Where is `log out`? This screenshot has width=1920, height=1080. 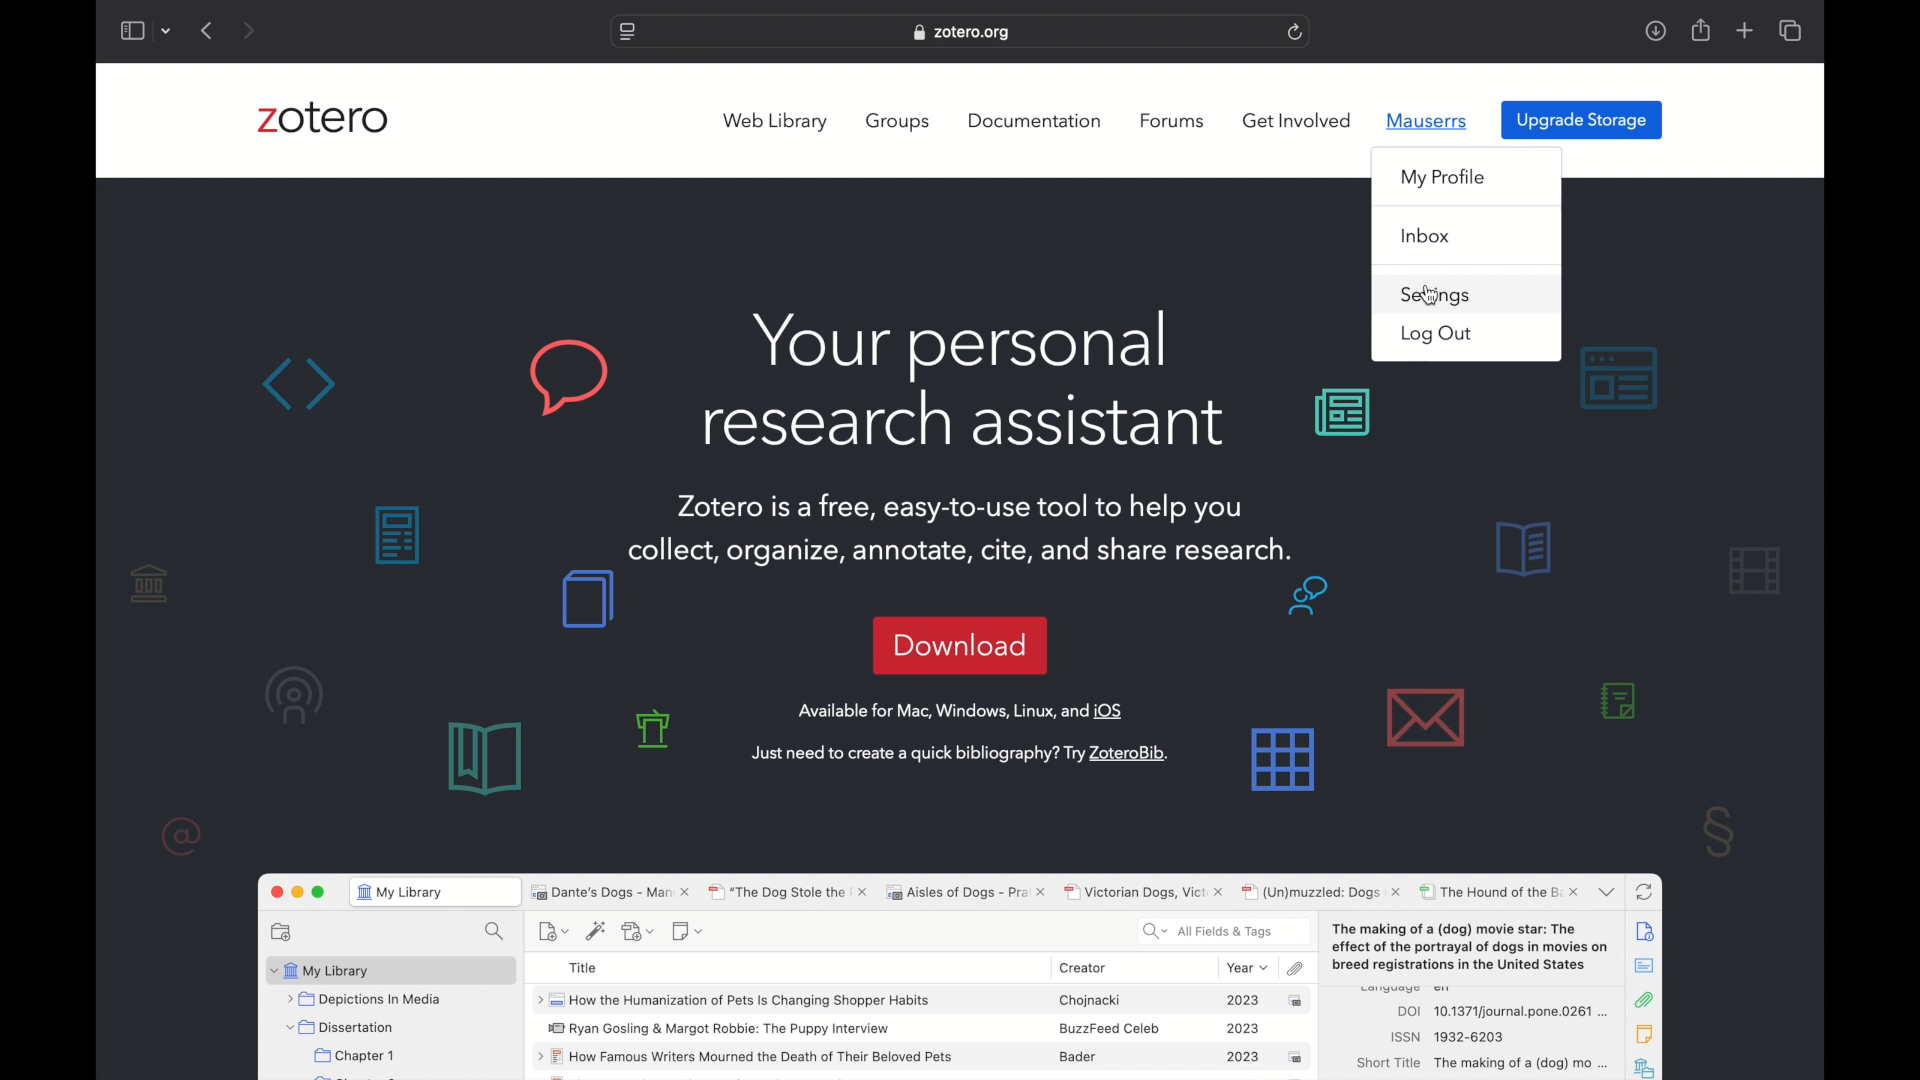 log out is located at coordinates (1438, 335).